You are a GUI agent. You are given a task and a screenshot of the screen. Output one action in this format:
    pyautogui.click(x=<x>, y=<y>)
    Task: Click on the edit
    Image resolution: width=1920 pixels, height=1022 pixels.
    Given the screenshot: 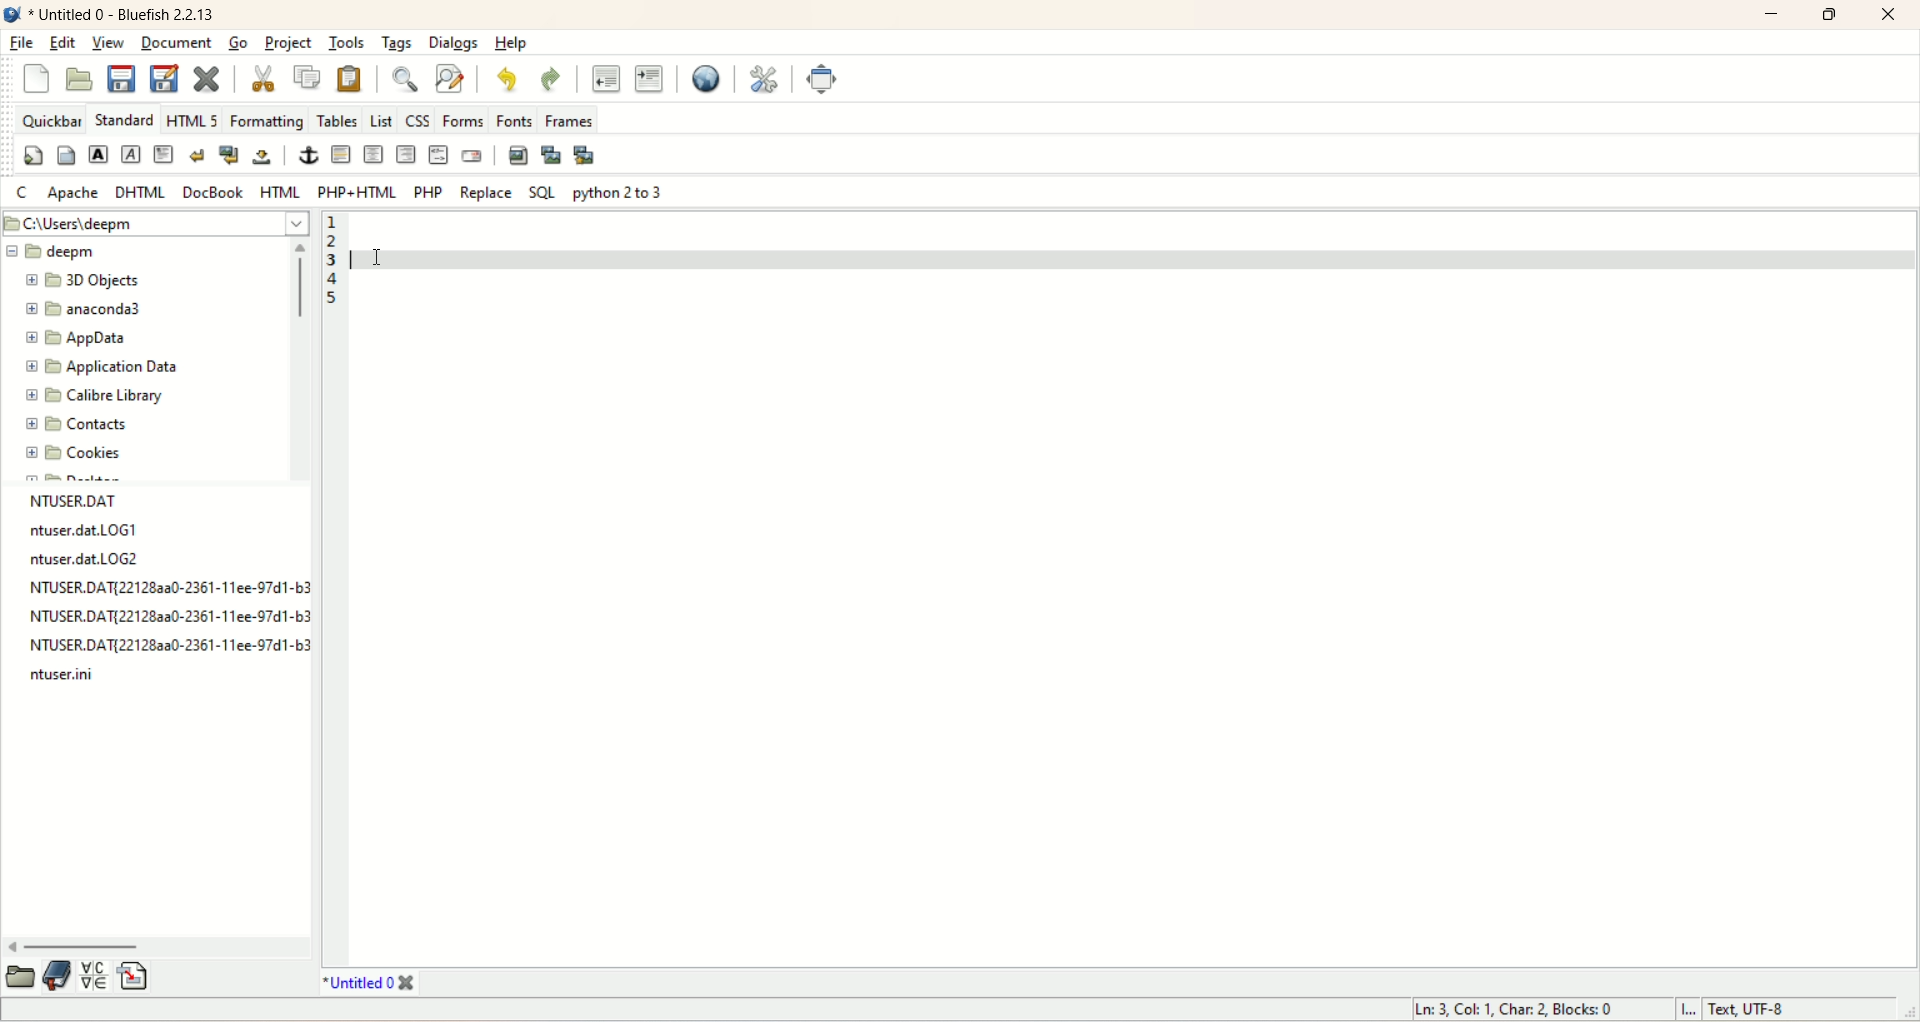 What is the action you would take?
    pyautogui.click(x=62, y=43)
    